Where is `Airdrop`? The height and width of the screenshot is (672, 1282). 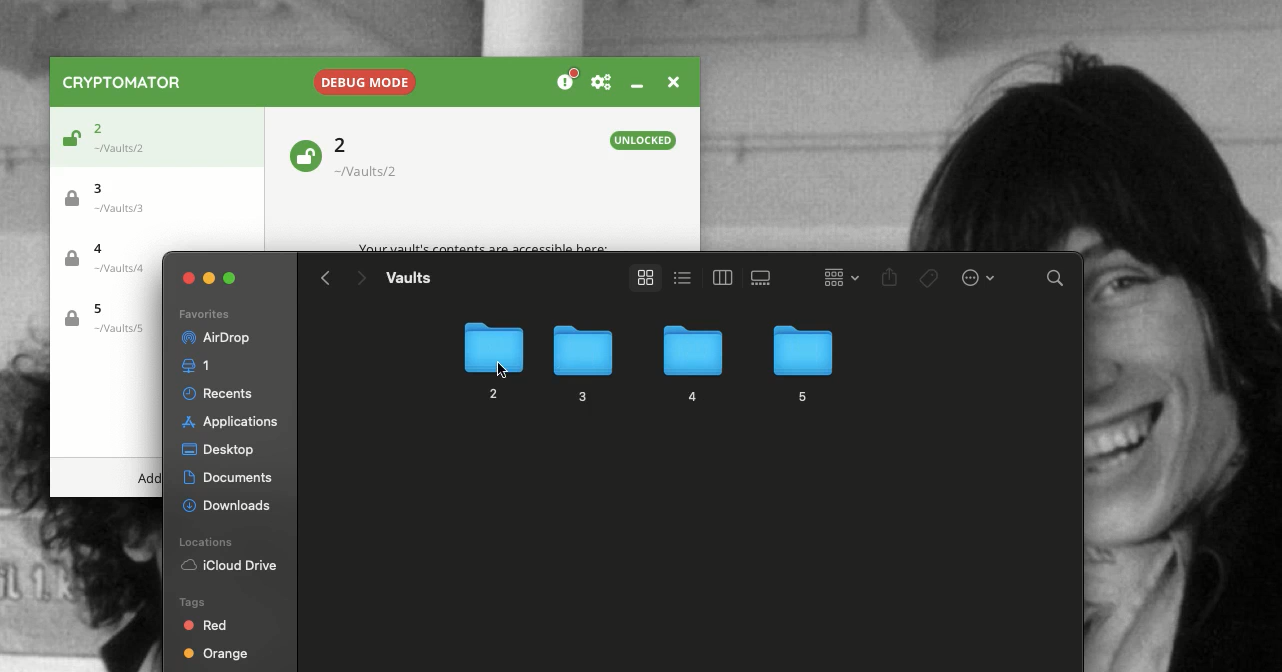
Airdrop is located at coordinates (214, 338).